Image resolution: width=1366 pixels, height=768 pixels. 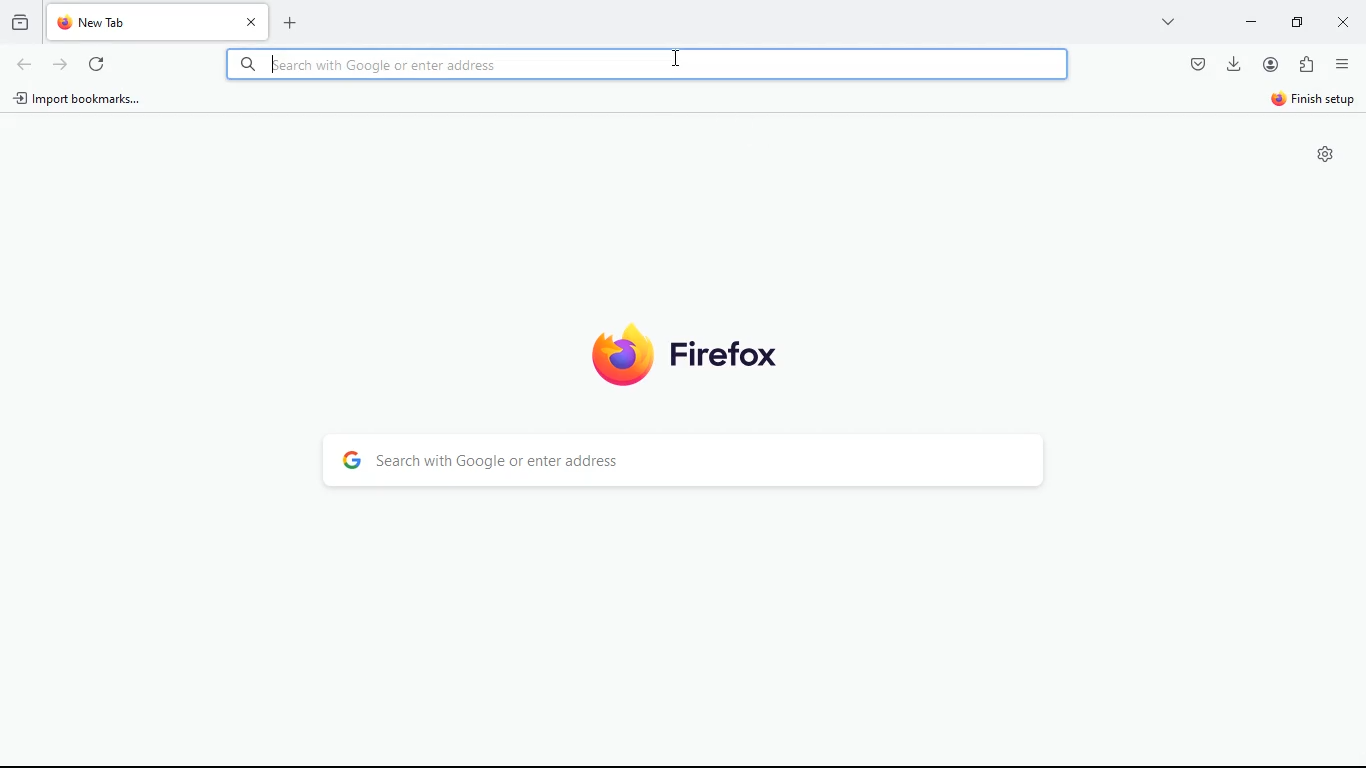 What do you see at coordinates (1196, 64) in the screenshot?
I see `pocket` at bounding box center [1196, 64].